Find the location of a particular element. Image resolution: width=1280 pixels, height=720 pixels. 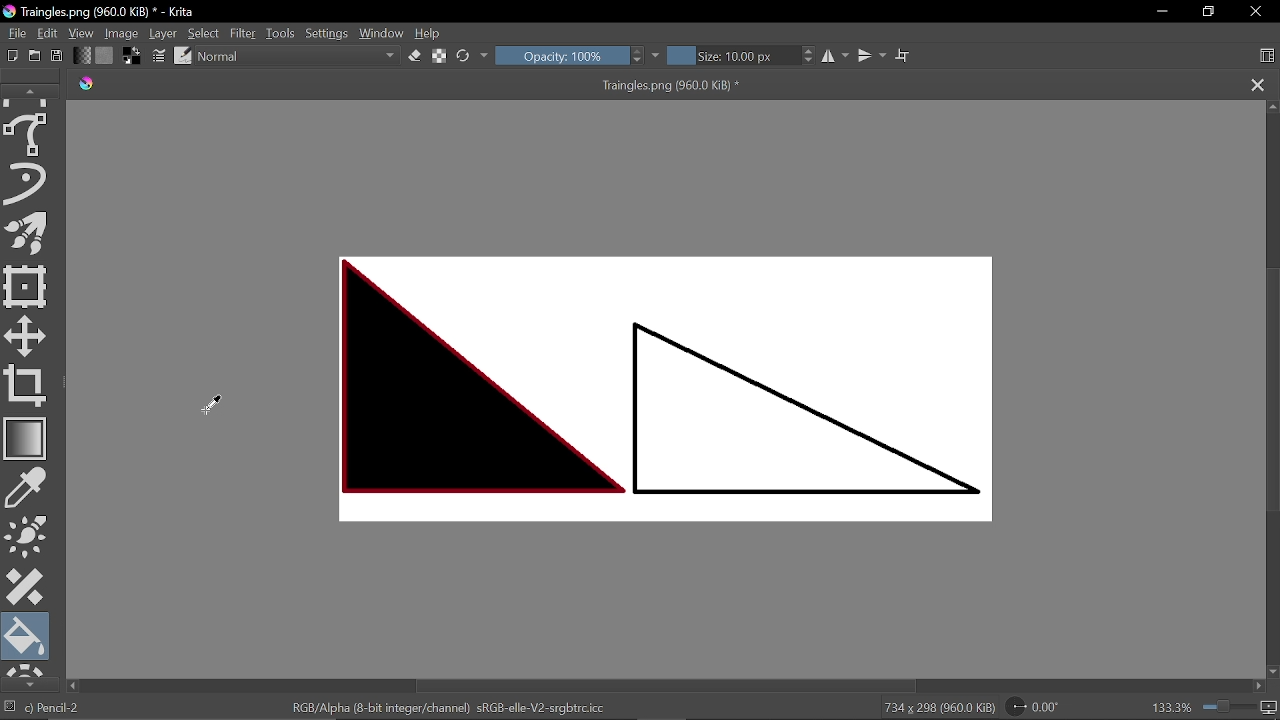

Sample a color from the image tool is located at coordinates (28, 488).